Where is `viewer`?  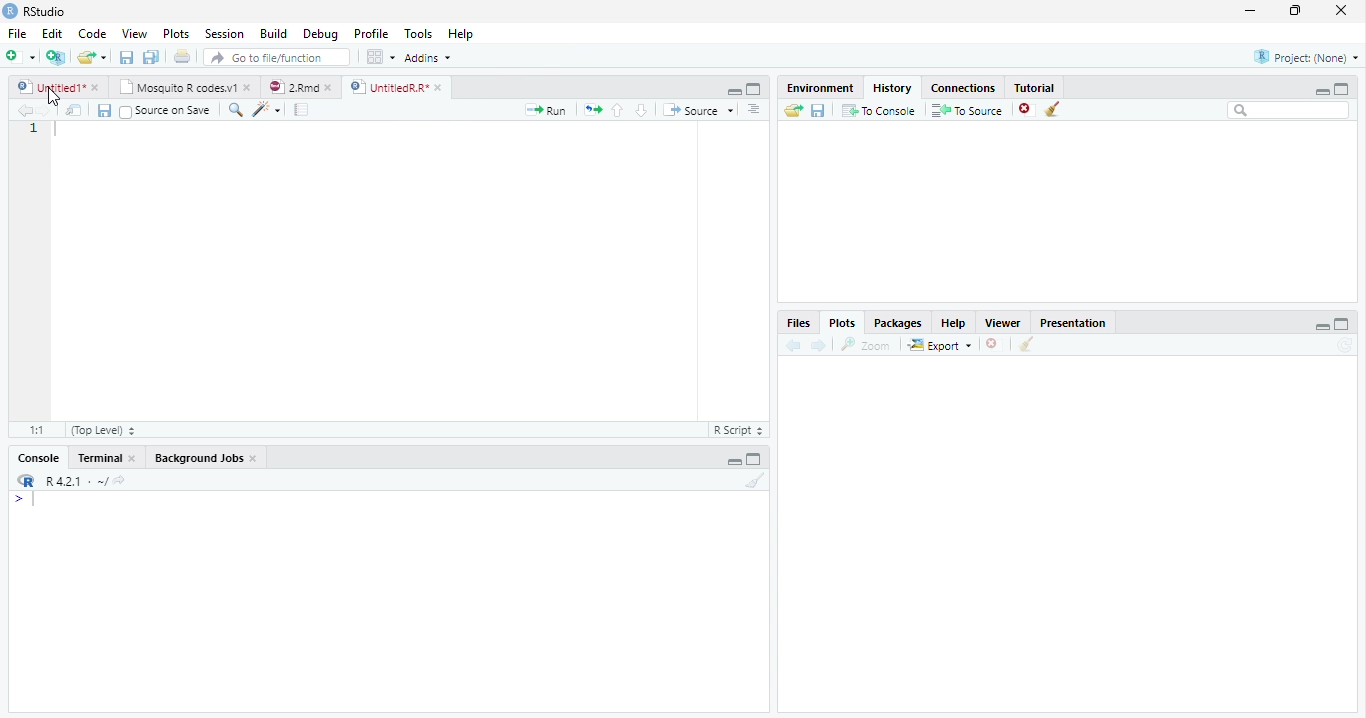
viewer is located at coordinates (1003, 324).